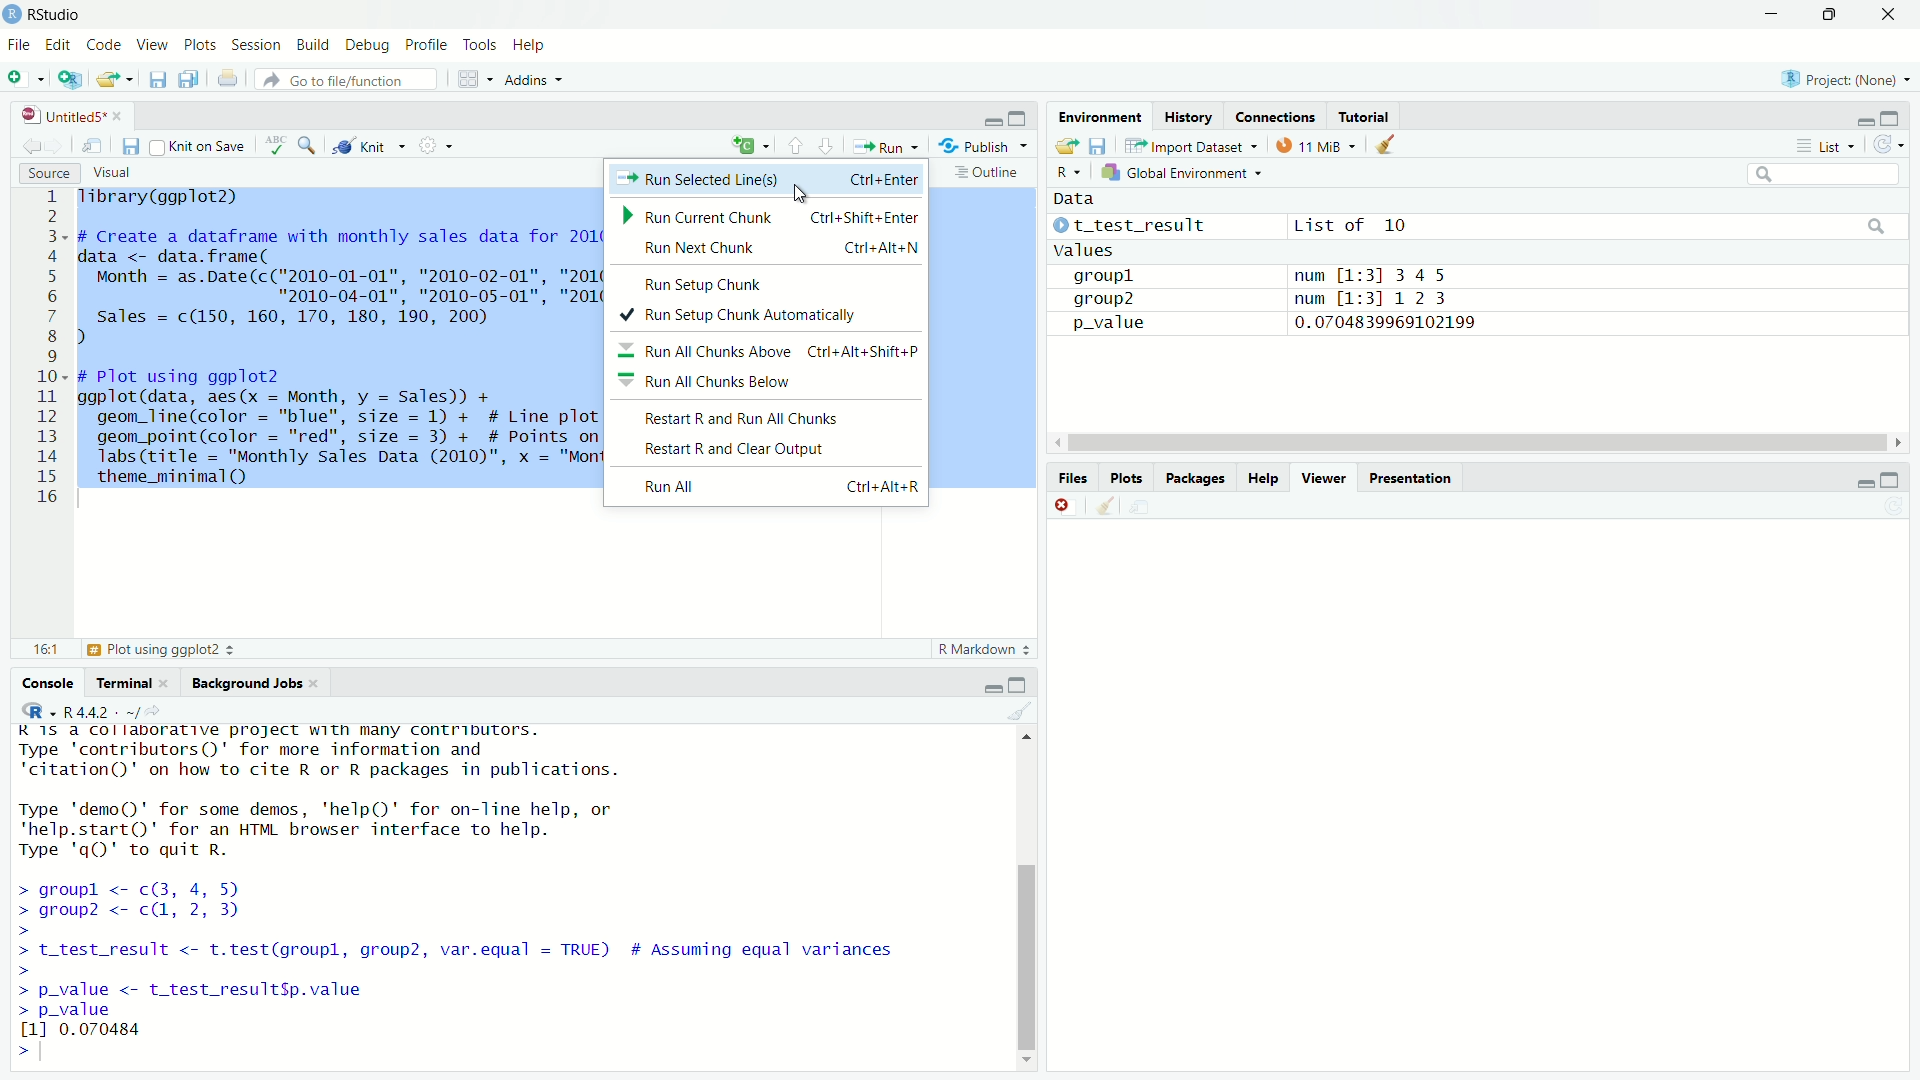 The image size is (1920, 1080). What do you see at coordinates (129, 680) in the screenshot?
I see `Terminal` at bounding box center [129, 680].